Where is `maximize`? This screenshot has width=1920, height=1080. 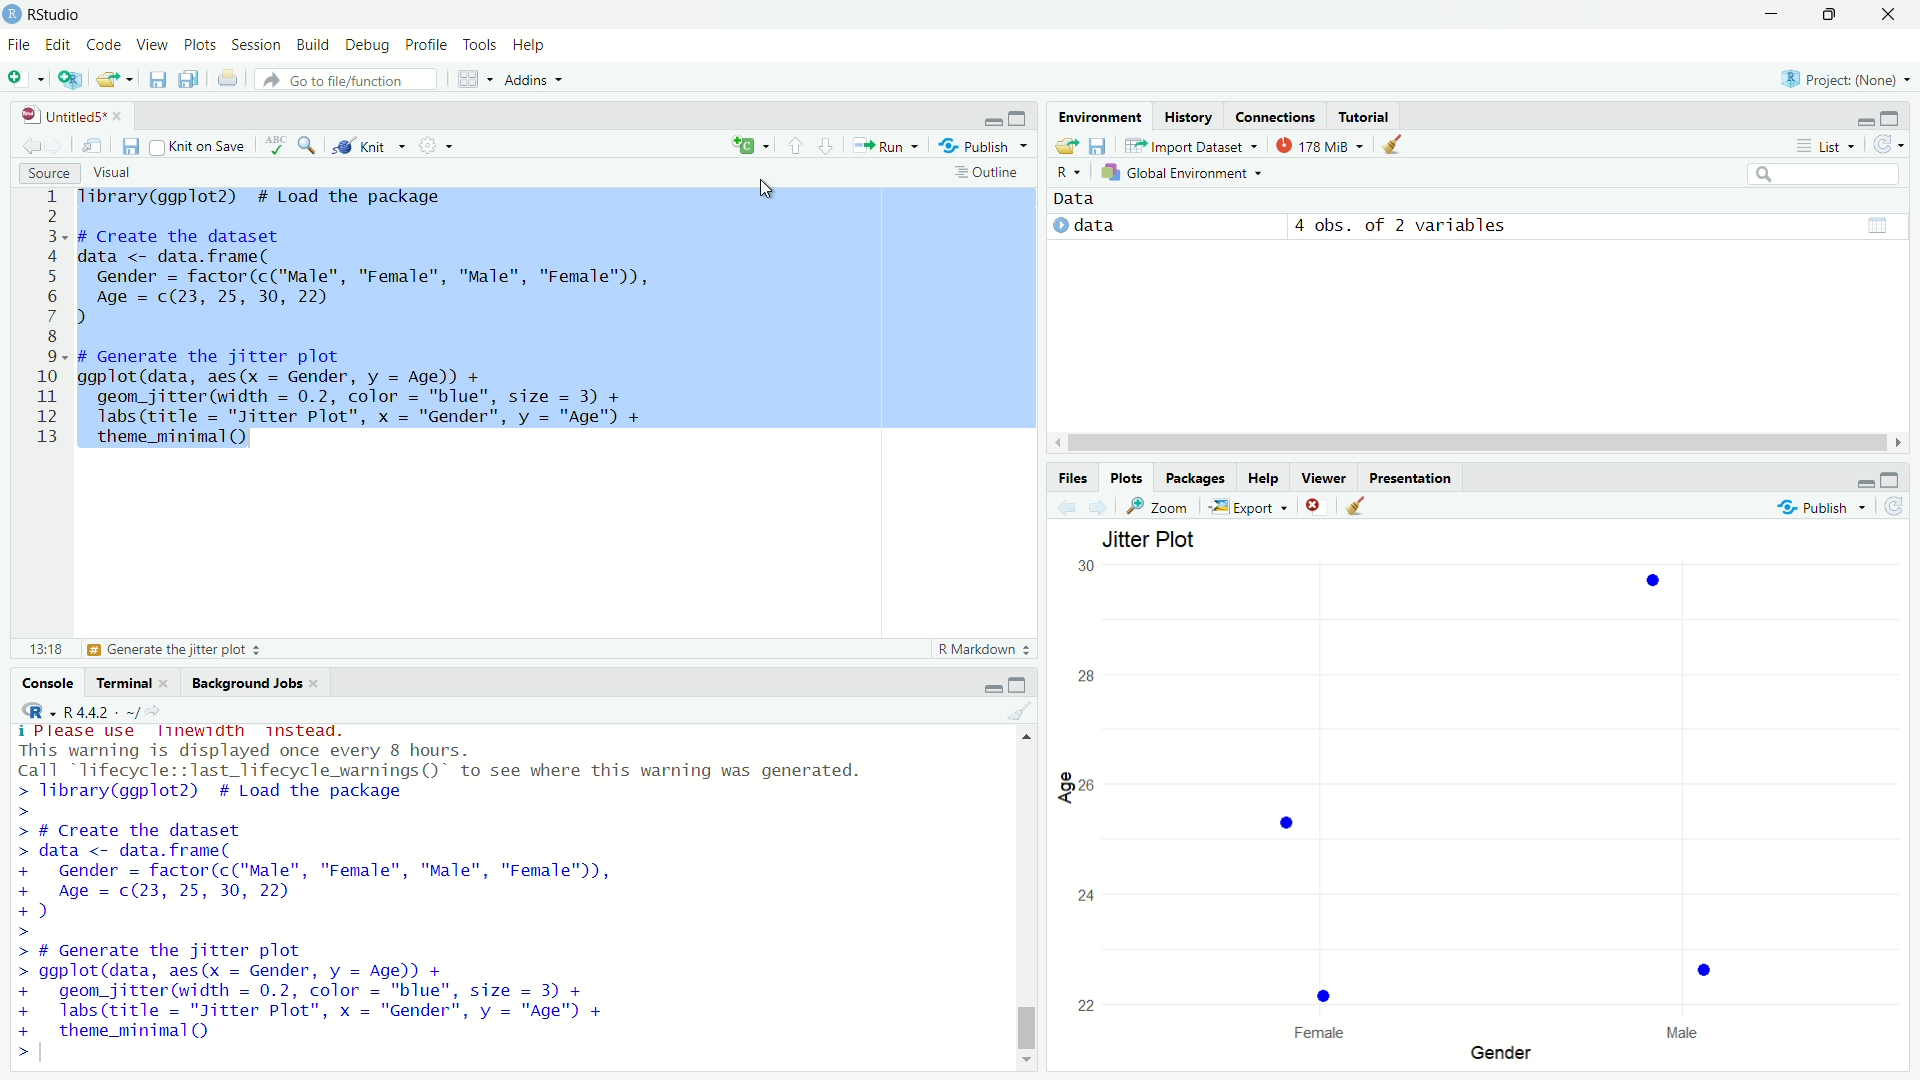
maximize is located at coordinates (1023, 683).